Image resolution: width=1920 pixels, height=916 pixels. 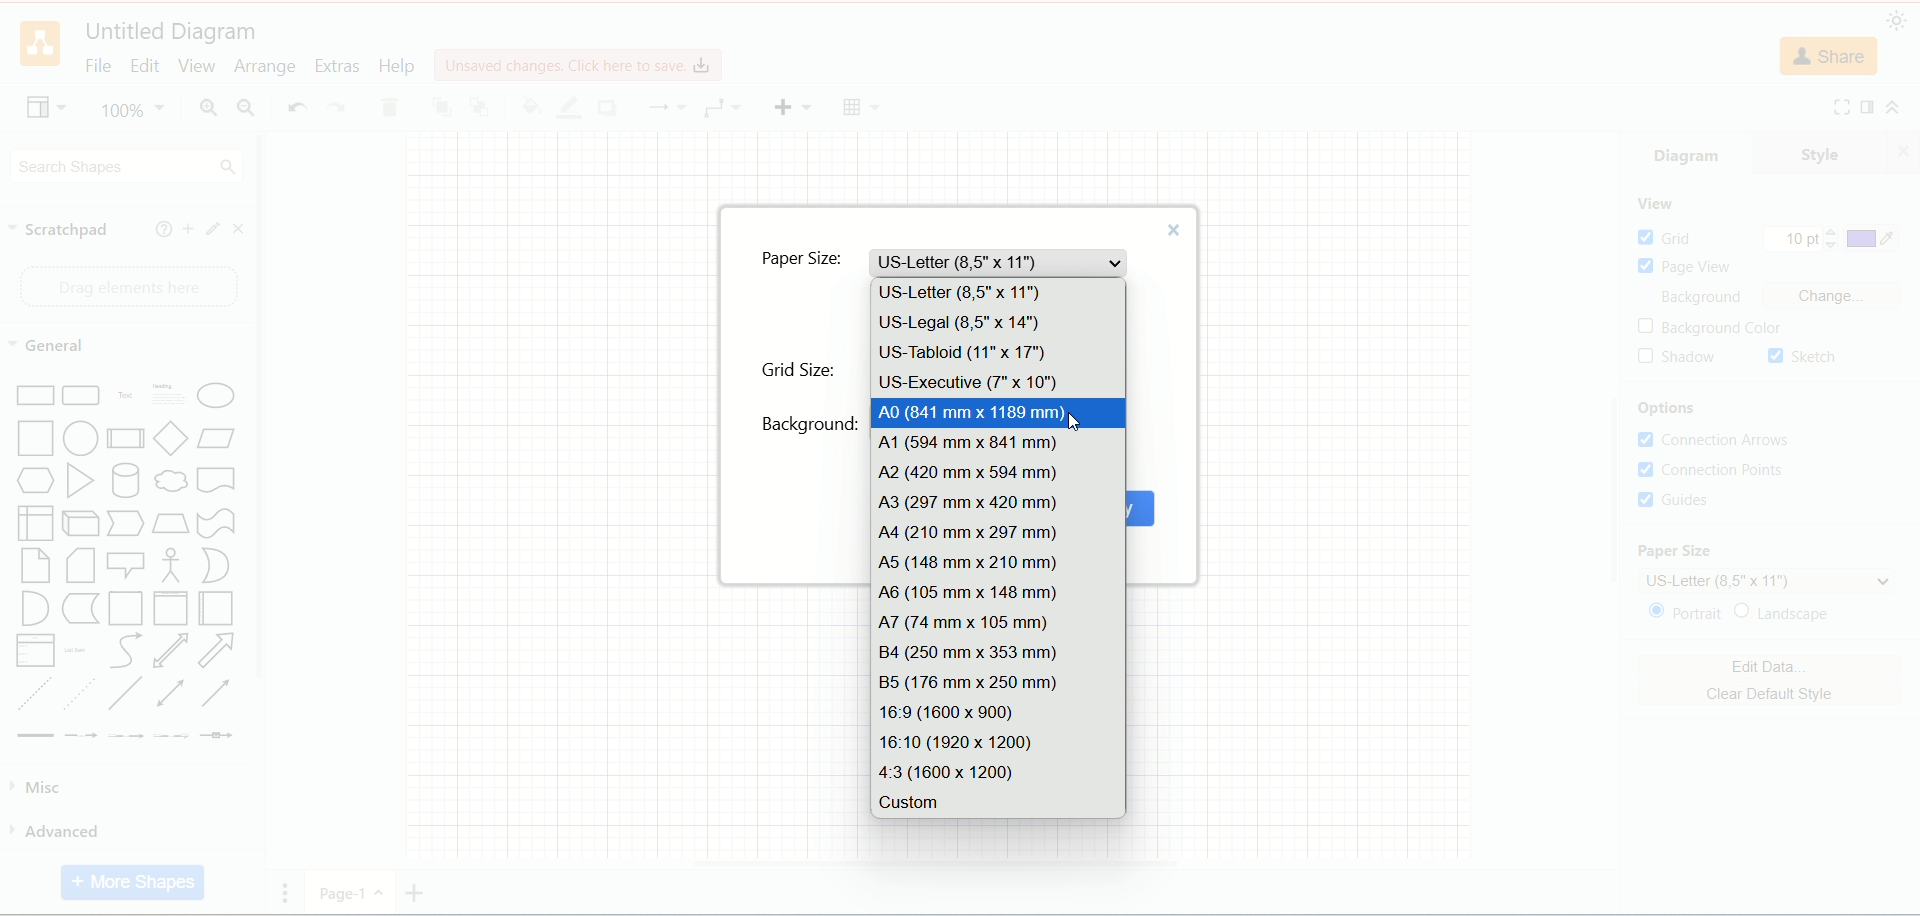 What do you see at coordinates (1676, 499) in the screenshot?
I see `guides` at bounding box center [1676, 499].